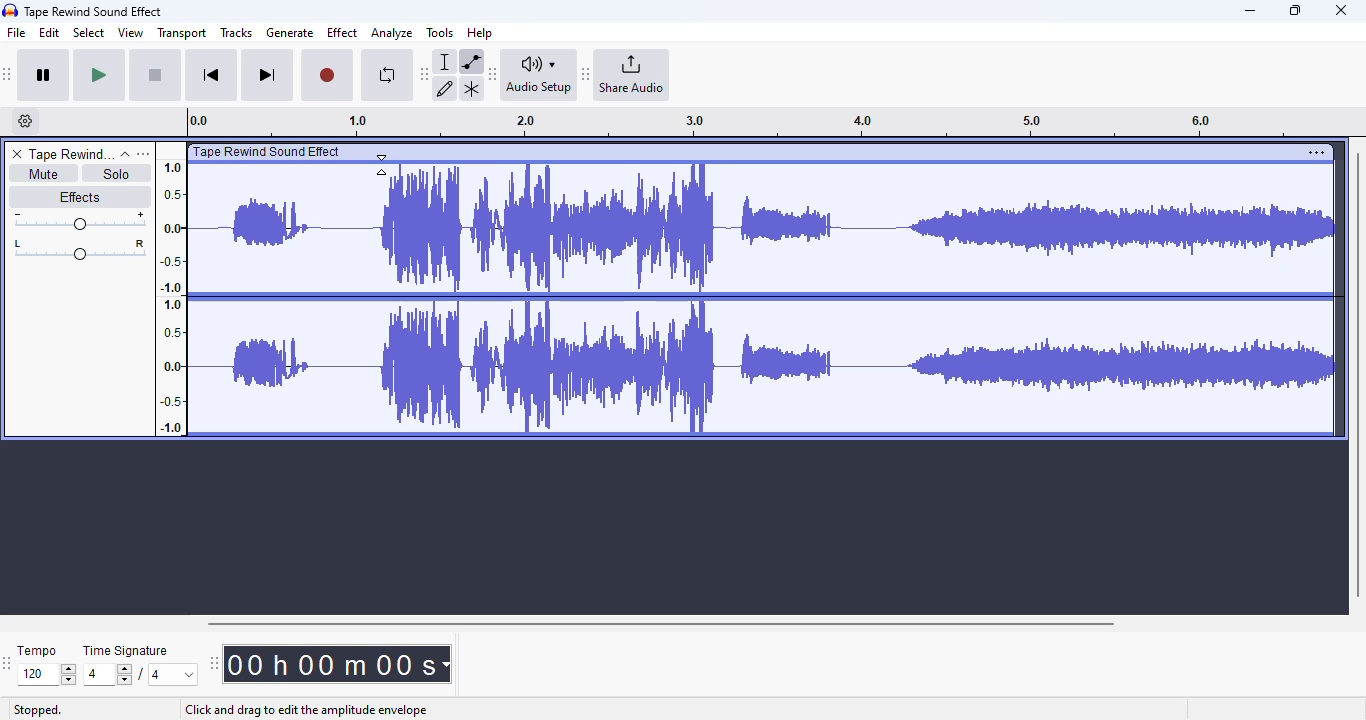 This screenshot has width=1366, height=720. What do you see at coordinates (290, 33) in the screenshot?
I see `generate` at bounding box center [290, 33].